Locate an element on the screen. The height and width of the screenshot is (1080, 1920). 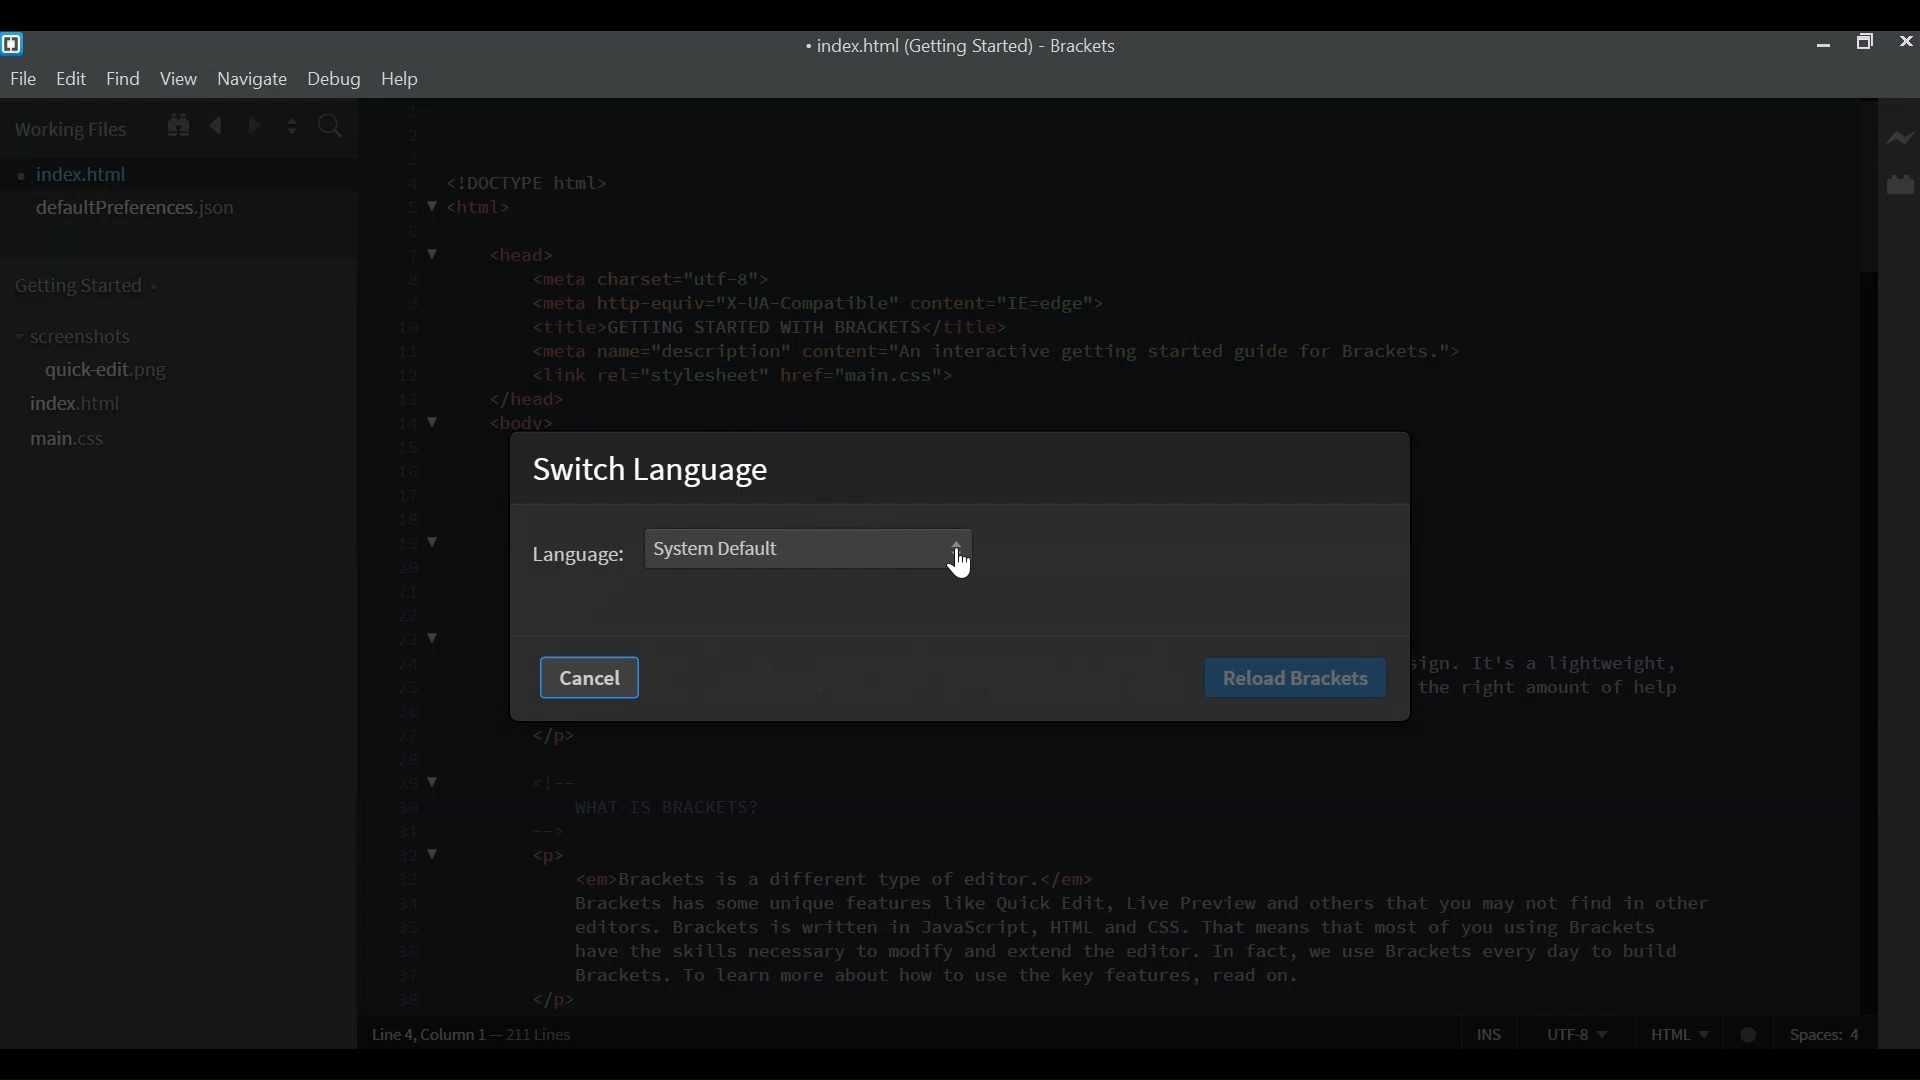
Restore is located at coordinates (1863, 43).